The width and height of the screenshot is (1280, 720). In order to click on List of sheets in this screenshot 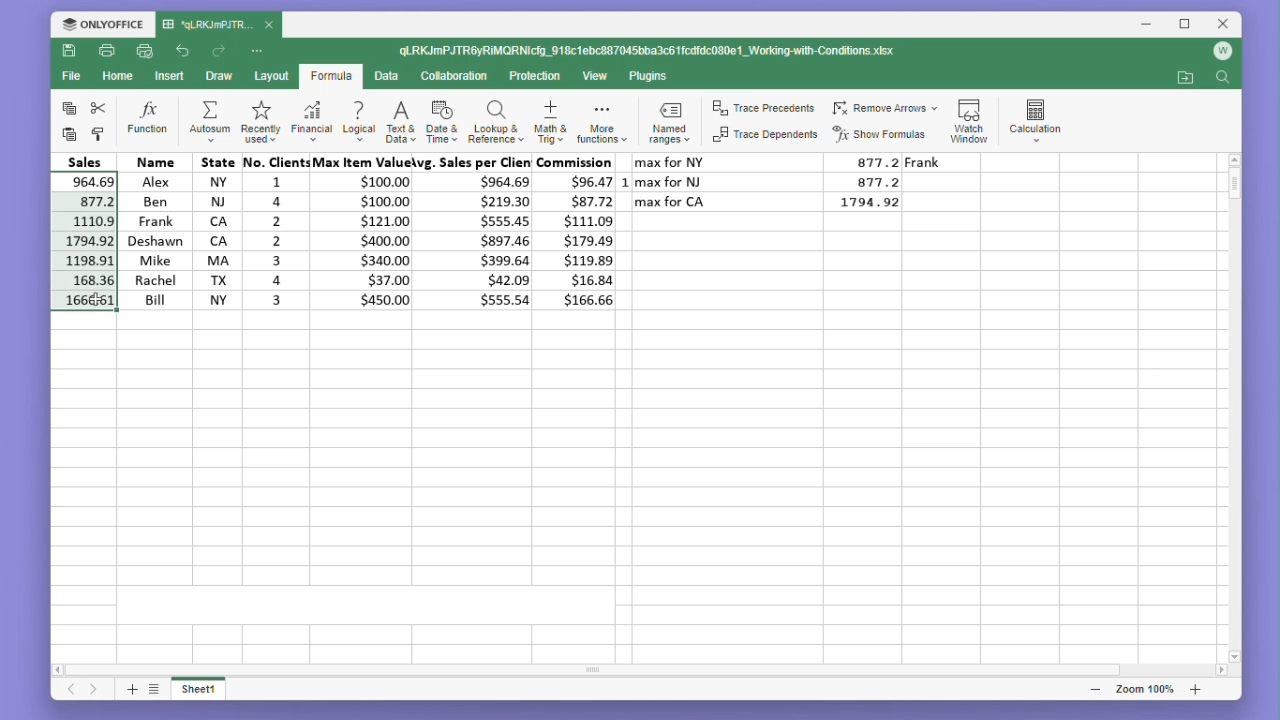, I will do `click(159, 690)`.